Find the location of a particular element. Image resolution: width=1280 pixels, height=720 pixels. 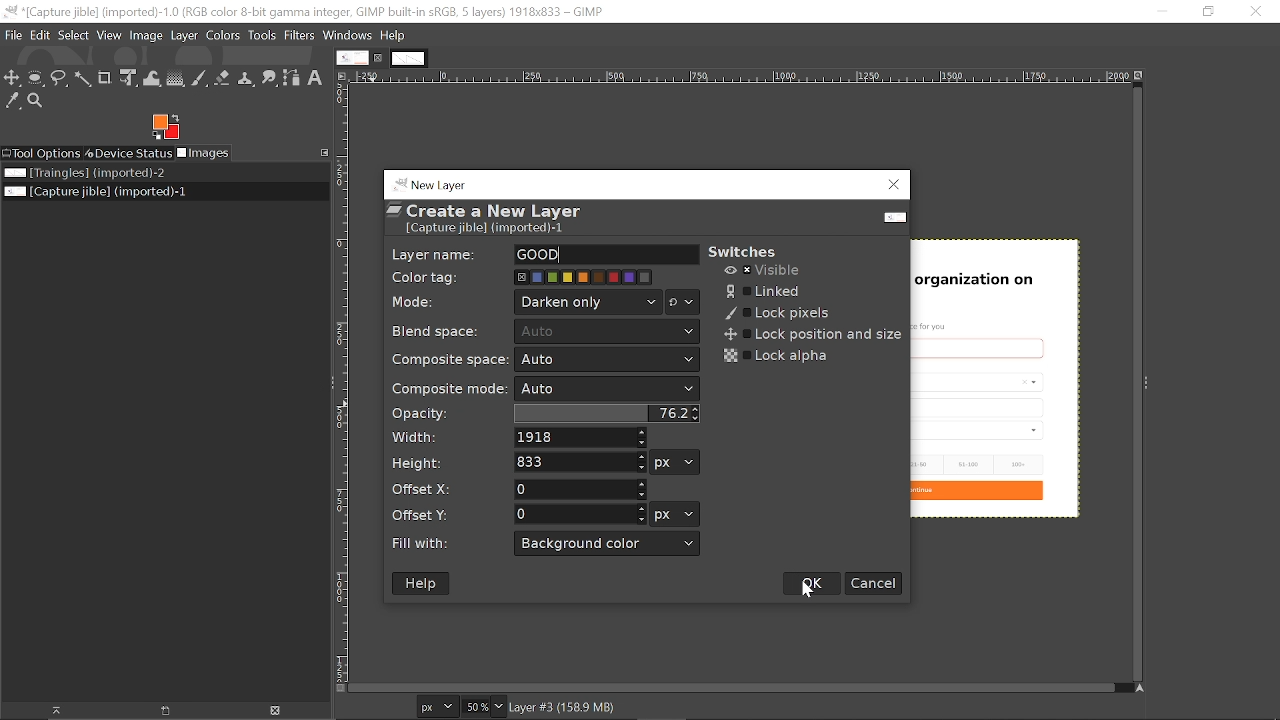

Toggle quick mask on/off is located at coordinates (339, 688).